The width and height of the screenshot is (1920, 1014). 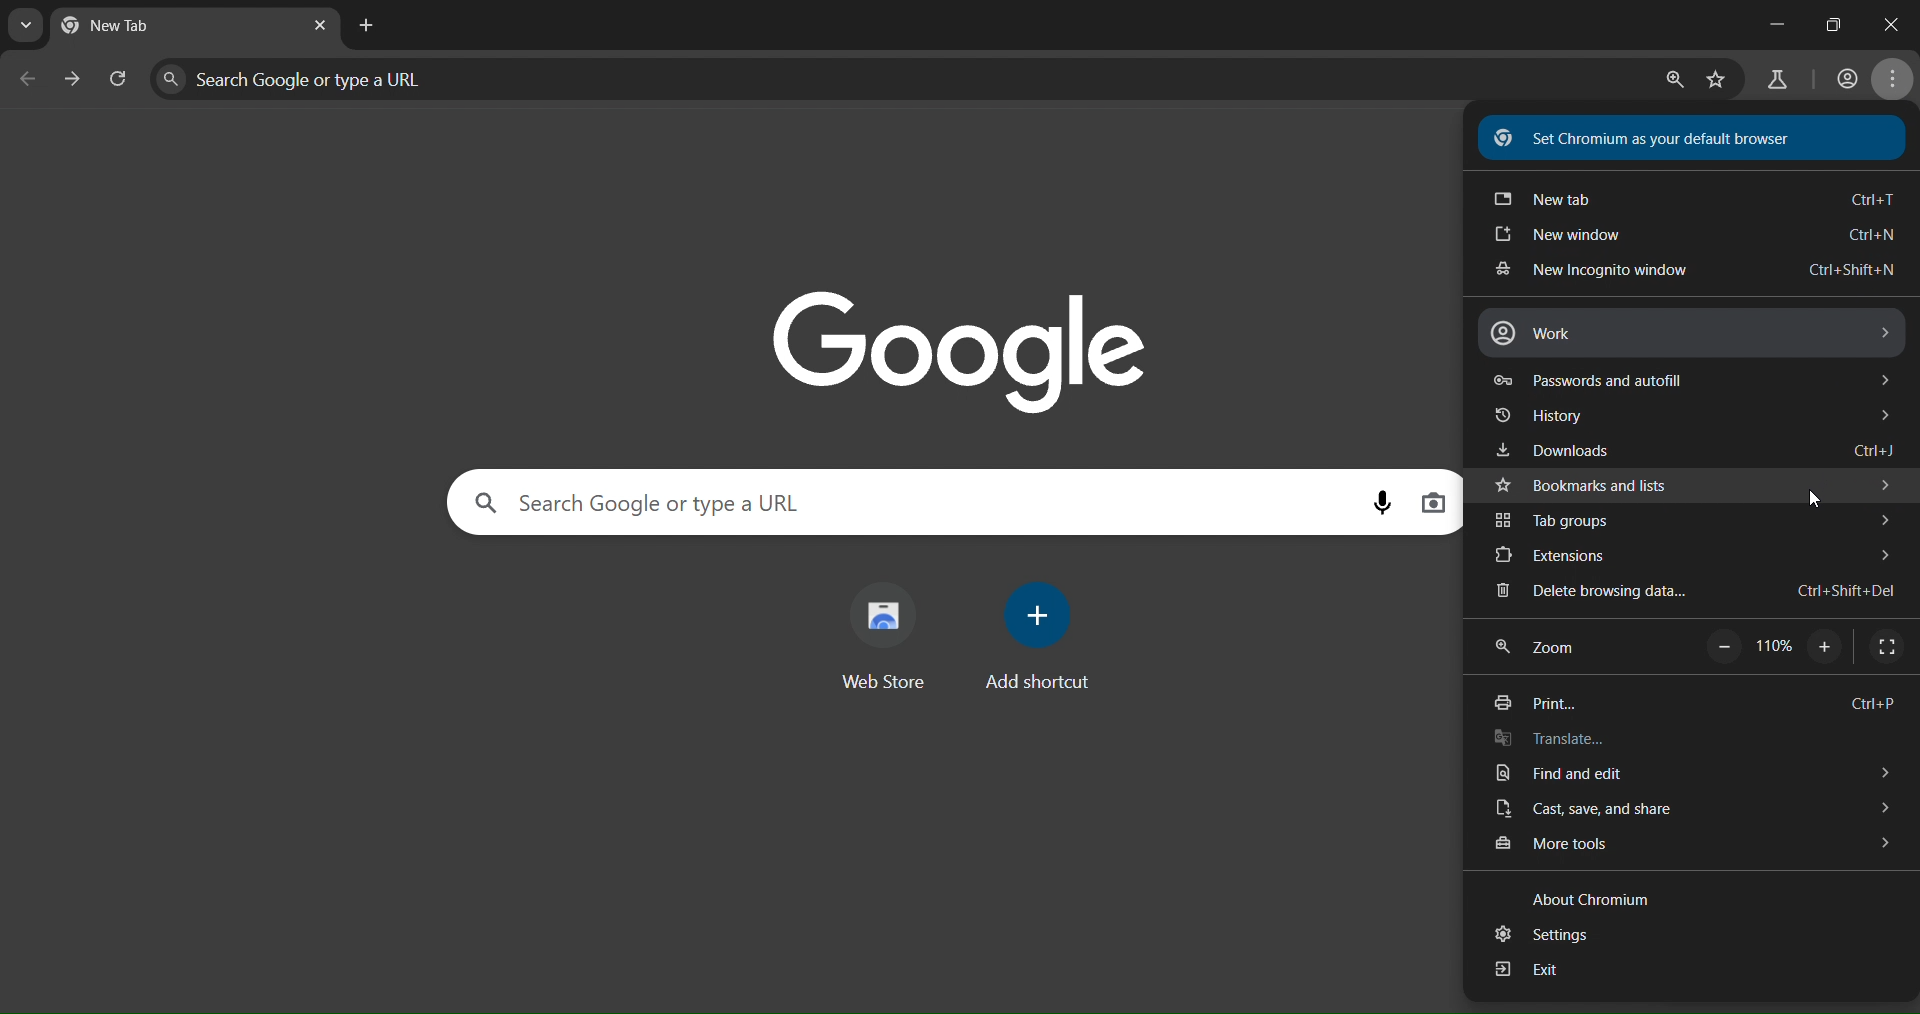 What do you see at coordinates (1759, 27) in the screenshot?
I see `minimize` at bounding box center [1759, 27].